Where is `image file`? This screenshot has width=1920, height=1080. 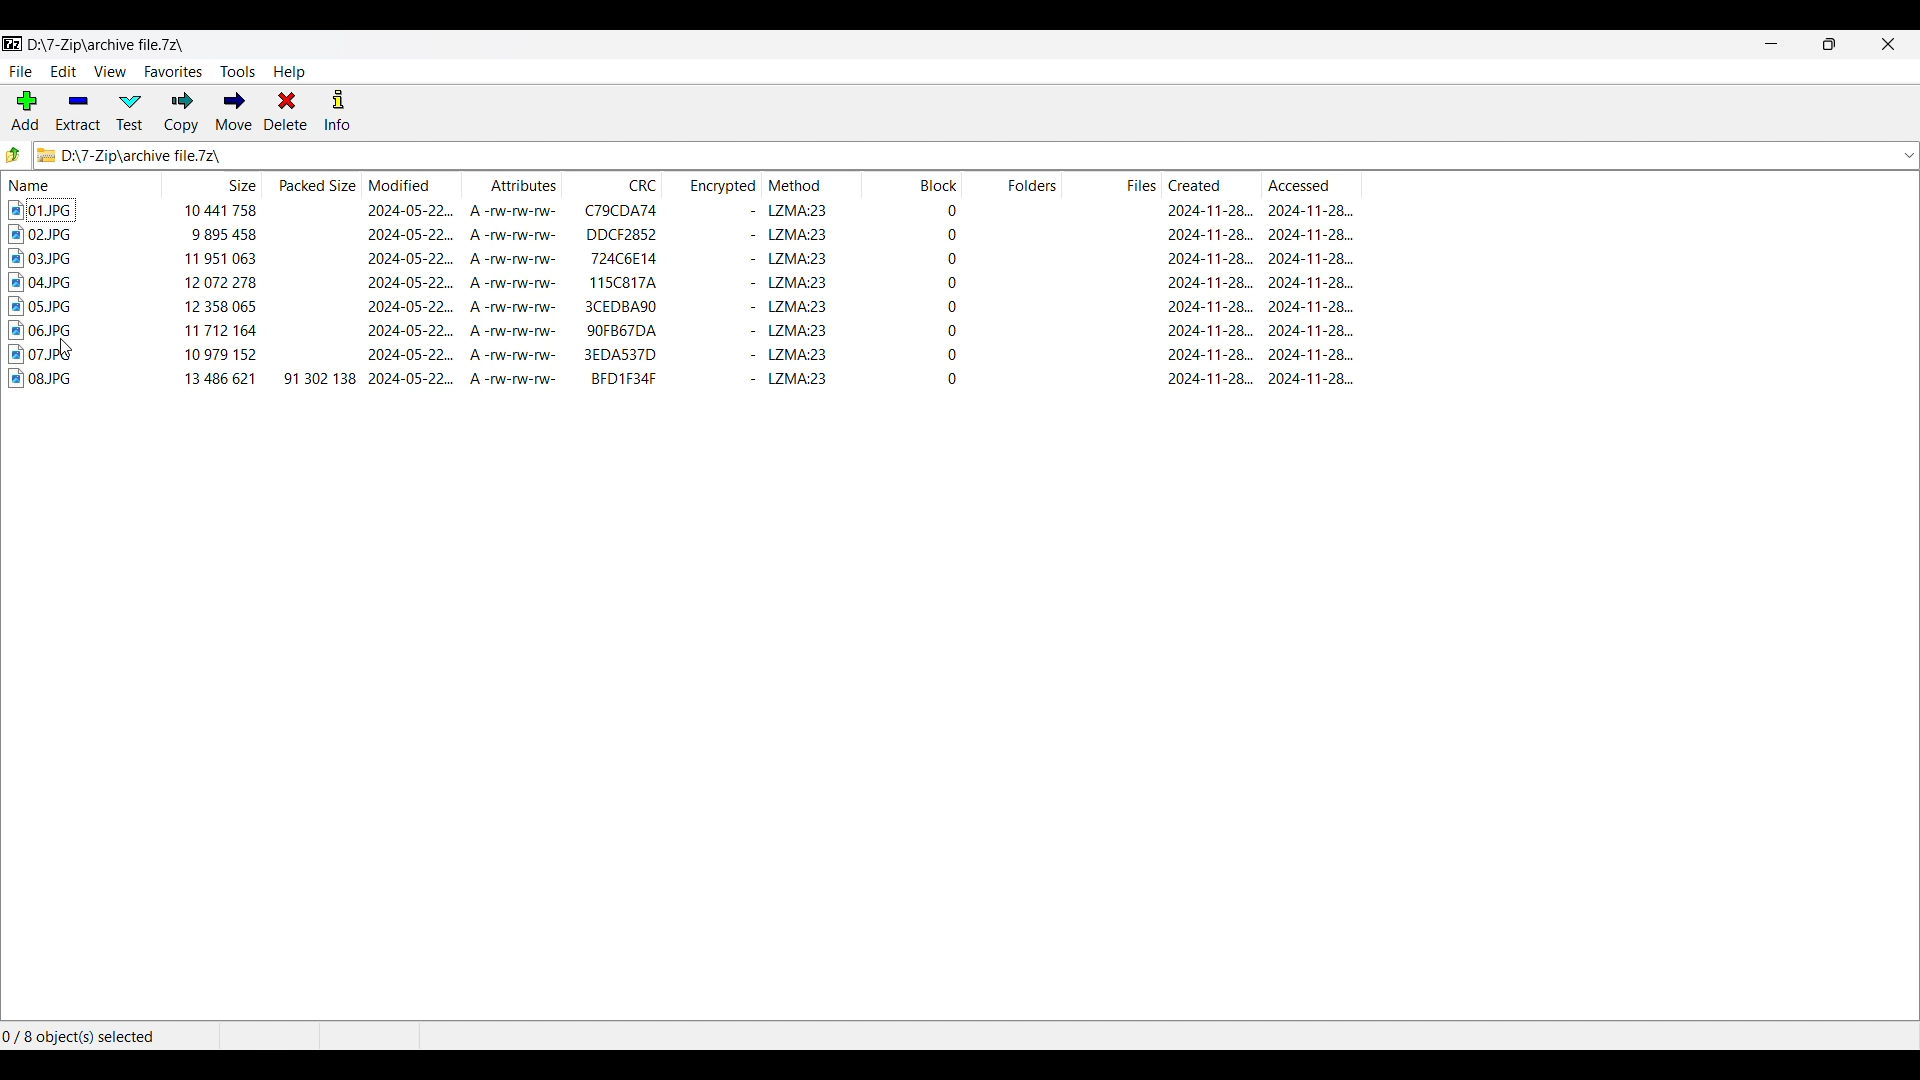
image file is located at coordinates (41, 379).